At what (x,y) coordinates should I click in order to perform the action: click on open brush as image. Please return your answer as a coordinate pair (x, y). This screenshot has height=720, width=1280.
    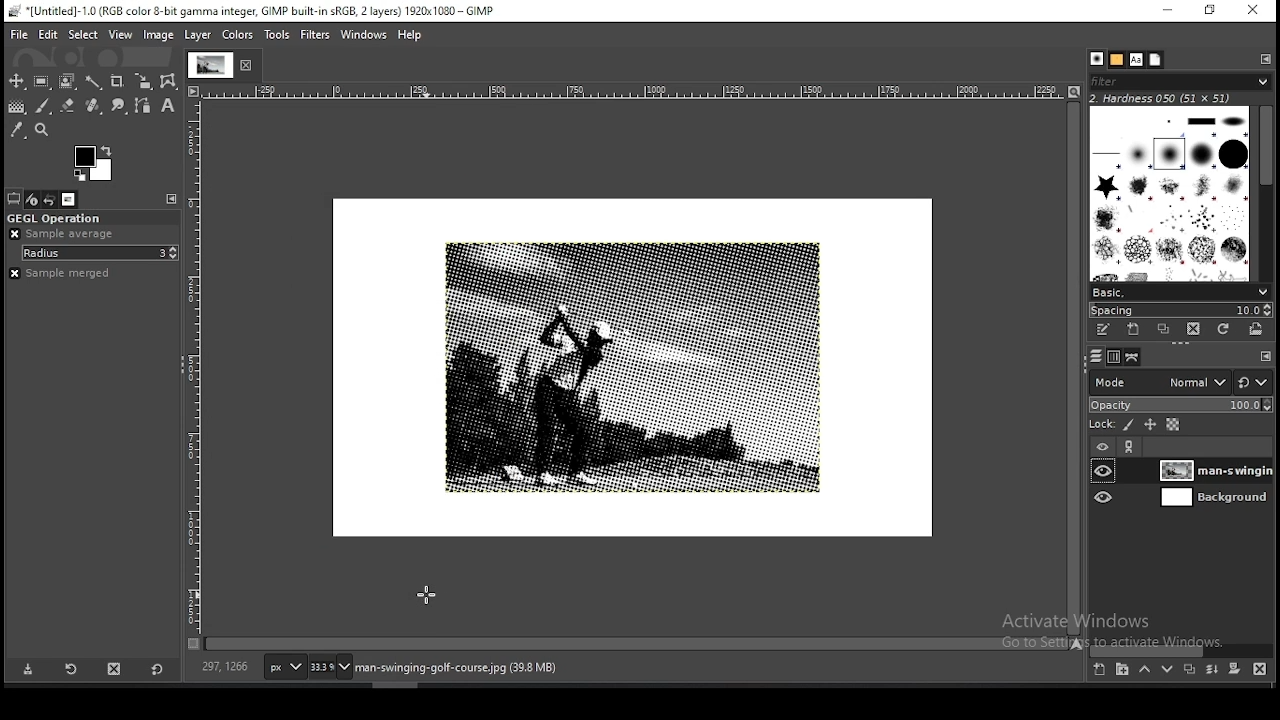
    Looking at the image, I should click on (1260, 332).